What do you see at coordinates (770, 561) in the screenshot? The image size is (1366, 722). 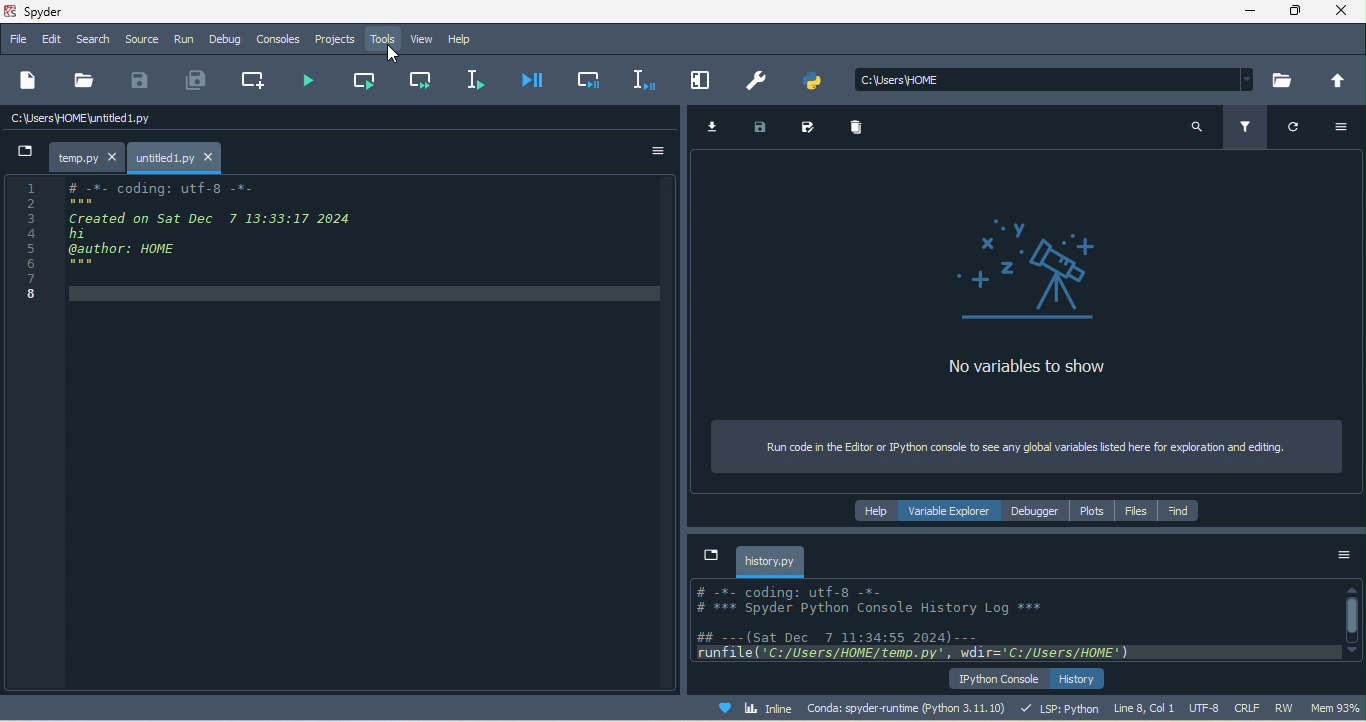 I see `history.py tab` at bounding box center [770, 561].